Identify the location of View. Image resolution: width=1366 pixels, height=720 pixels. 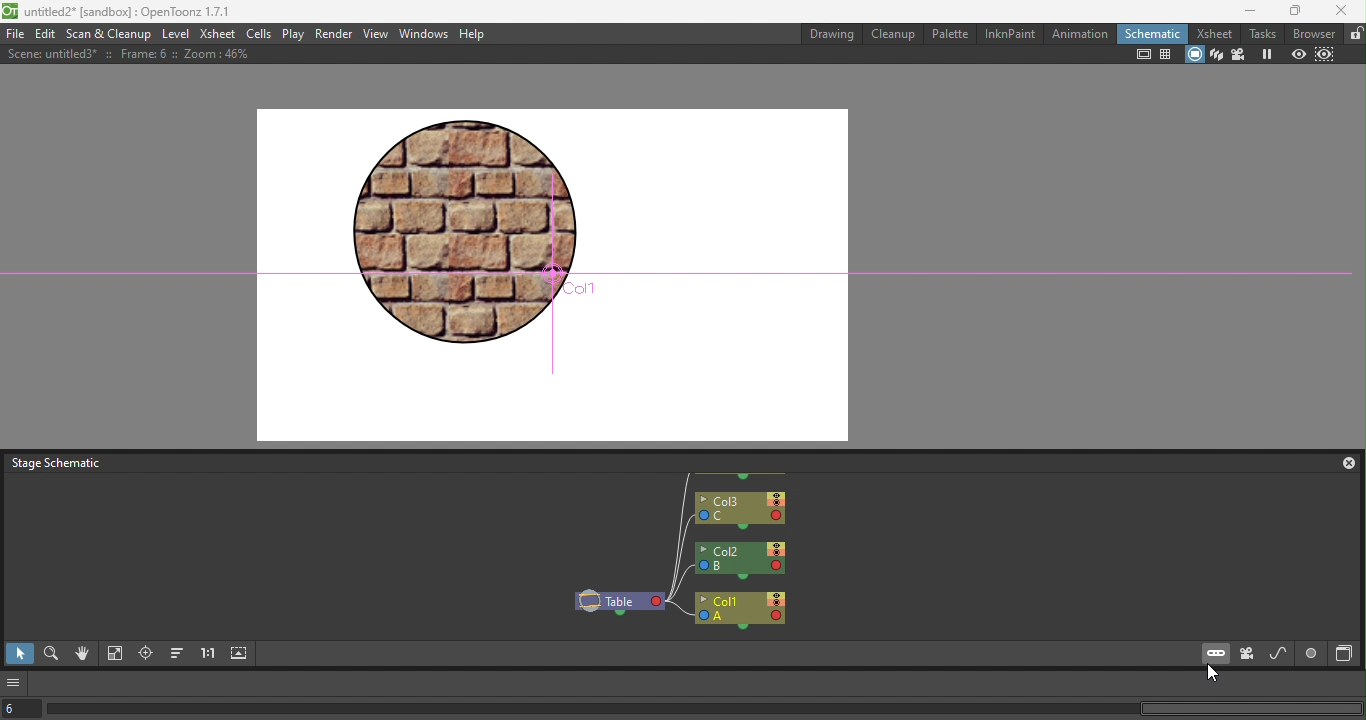
(376, 34).